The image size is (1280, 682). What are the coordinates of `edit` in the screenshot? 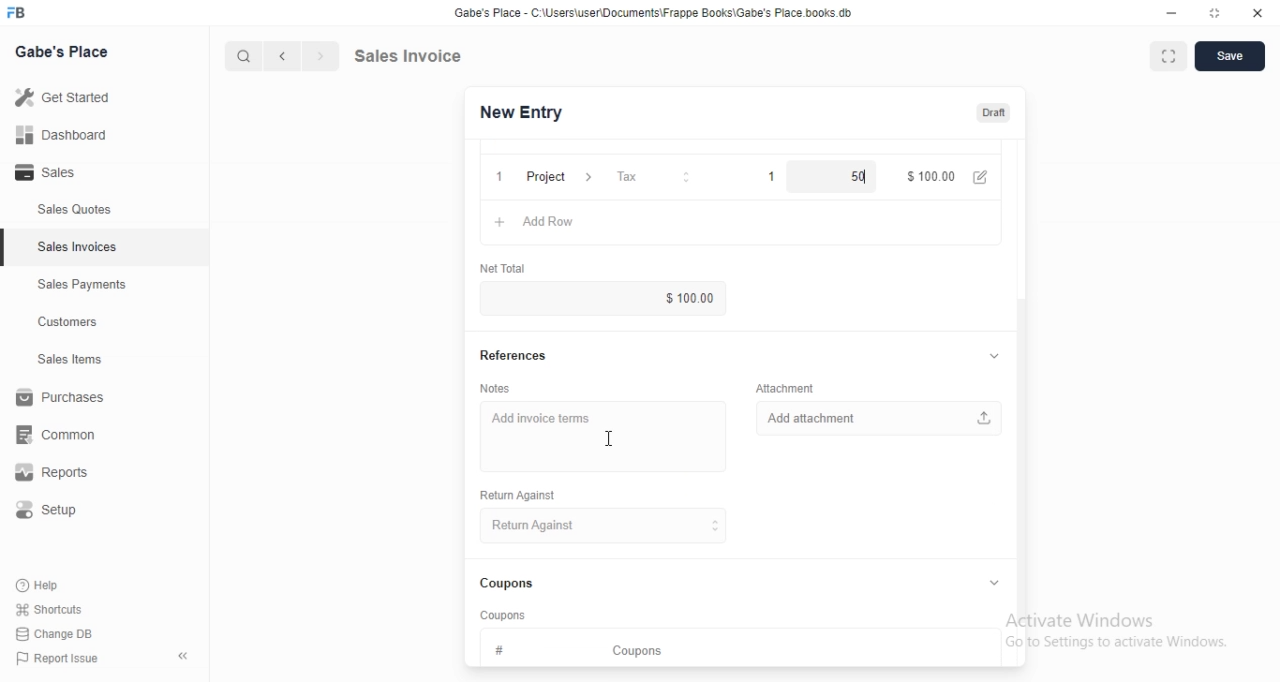 It's located at (983, 177).